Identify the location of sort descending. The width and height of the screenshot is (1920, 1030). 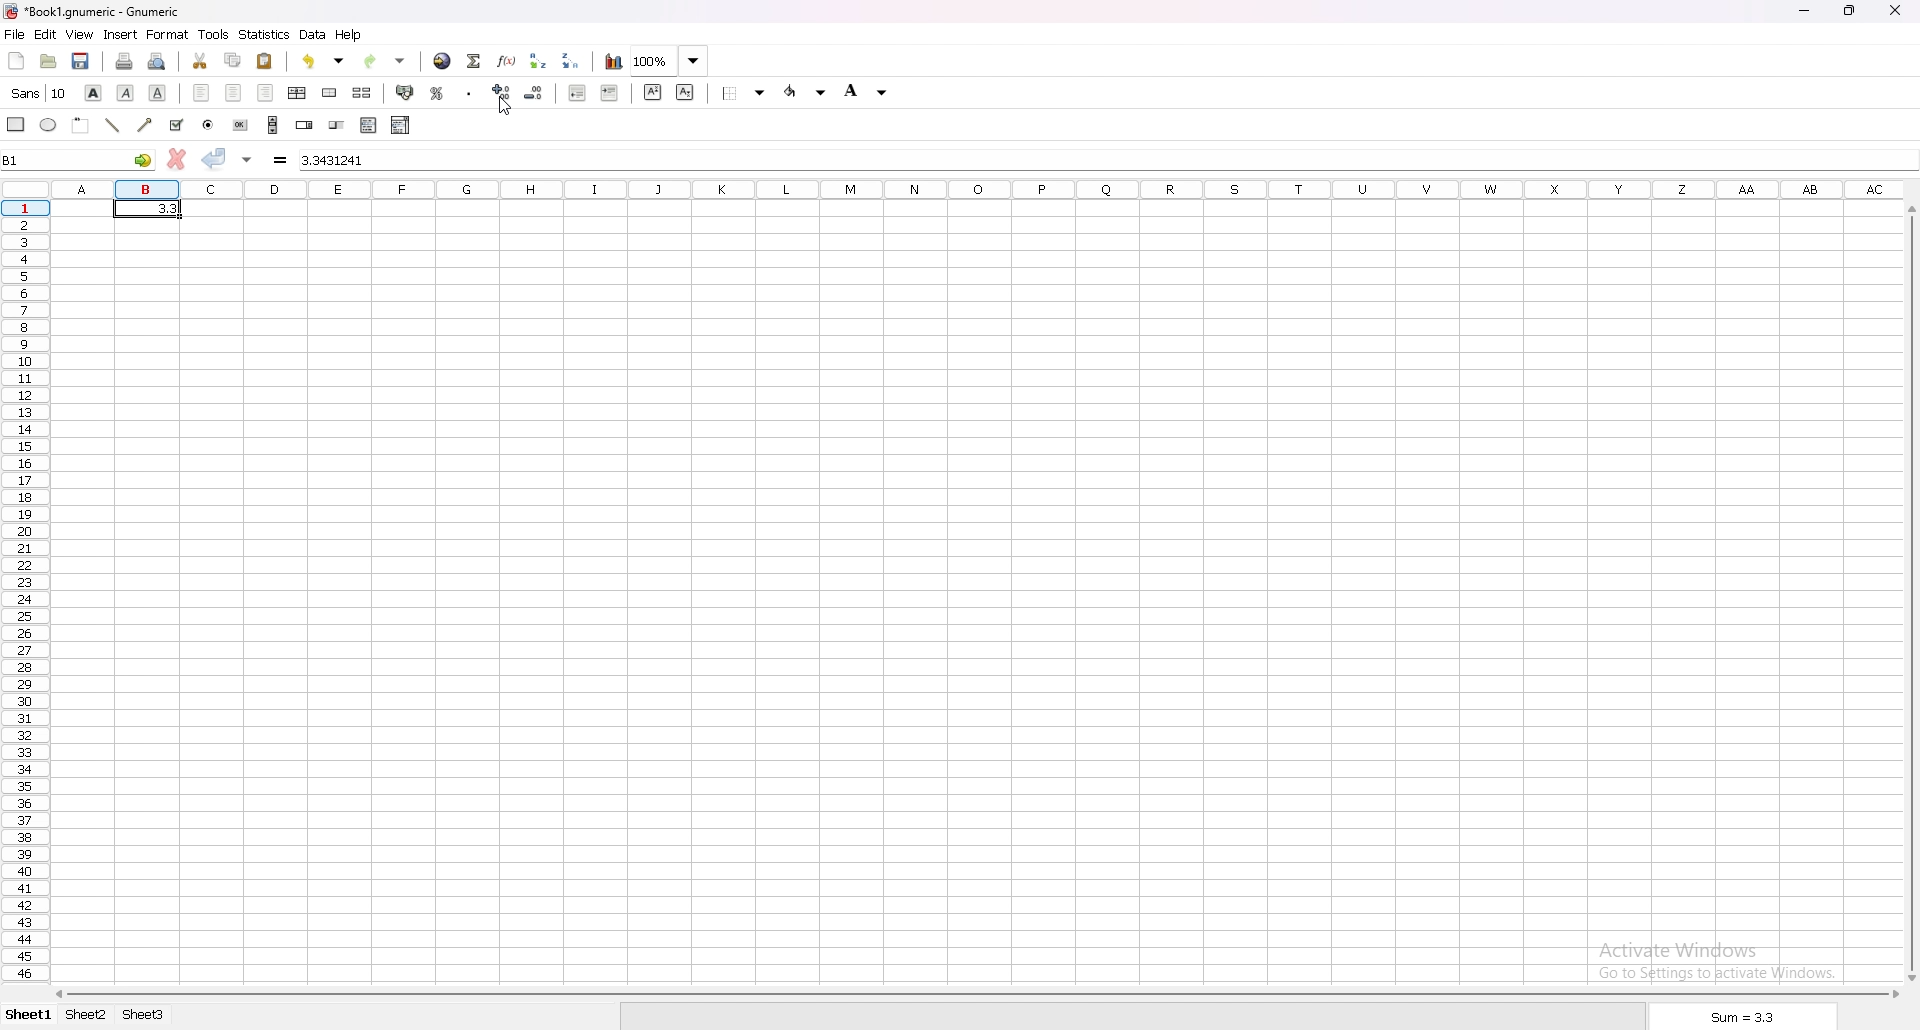
(571, 62).